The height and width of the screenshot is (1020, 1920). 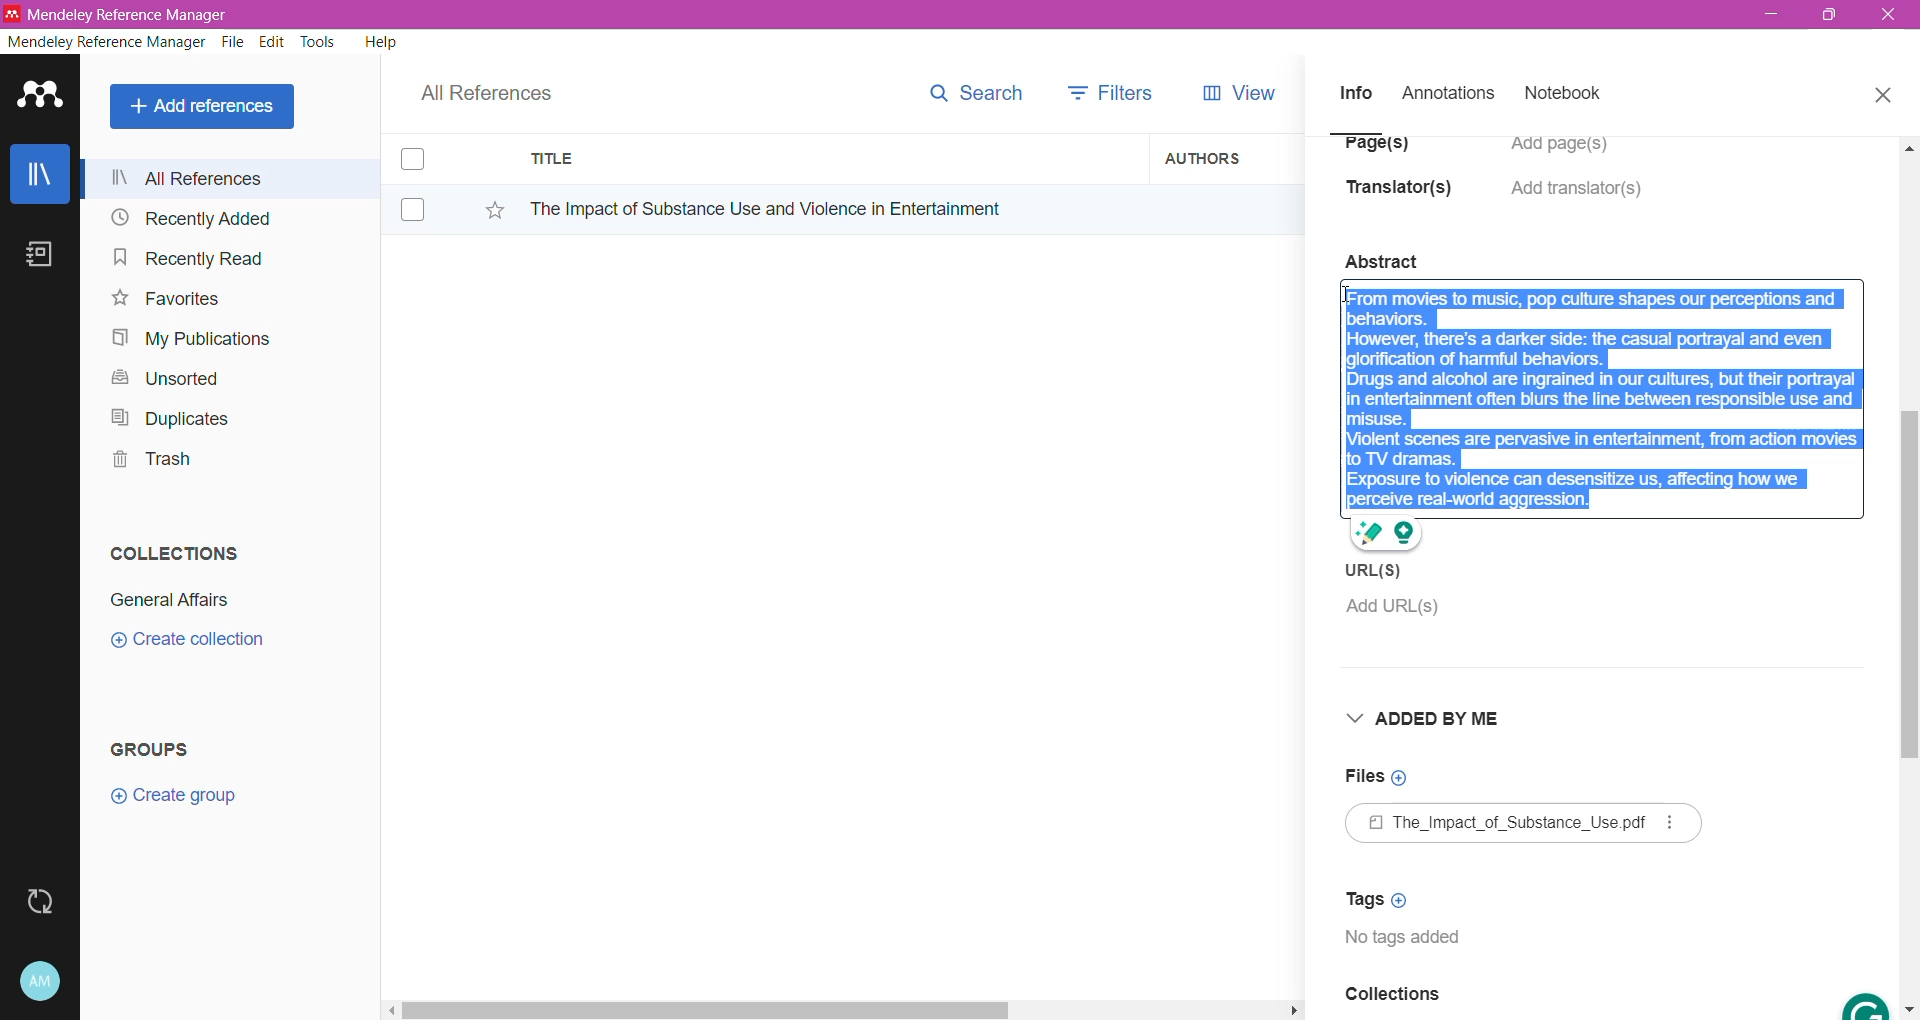 I want to click on Click to Create Collection, so click(x=187, y=643).